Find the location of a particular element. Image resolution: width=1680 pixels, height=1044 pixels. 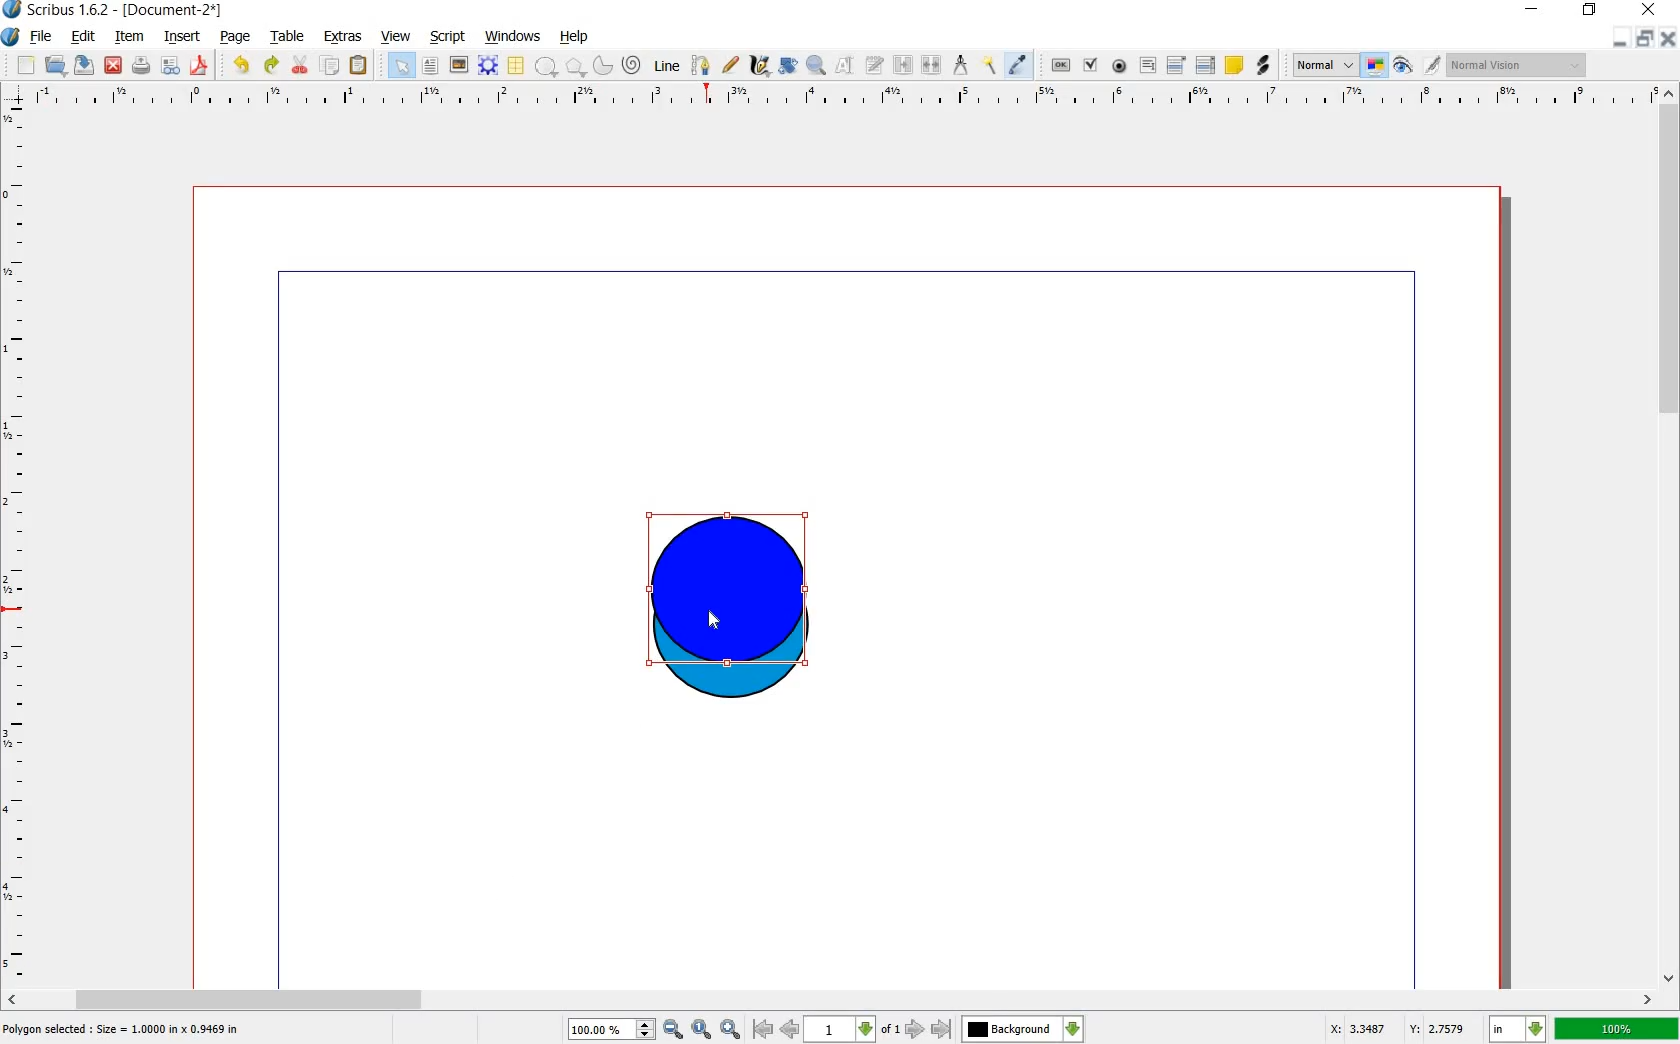

eye dropper is located at coordinates (1017, 65).